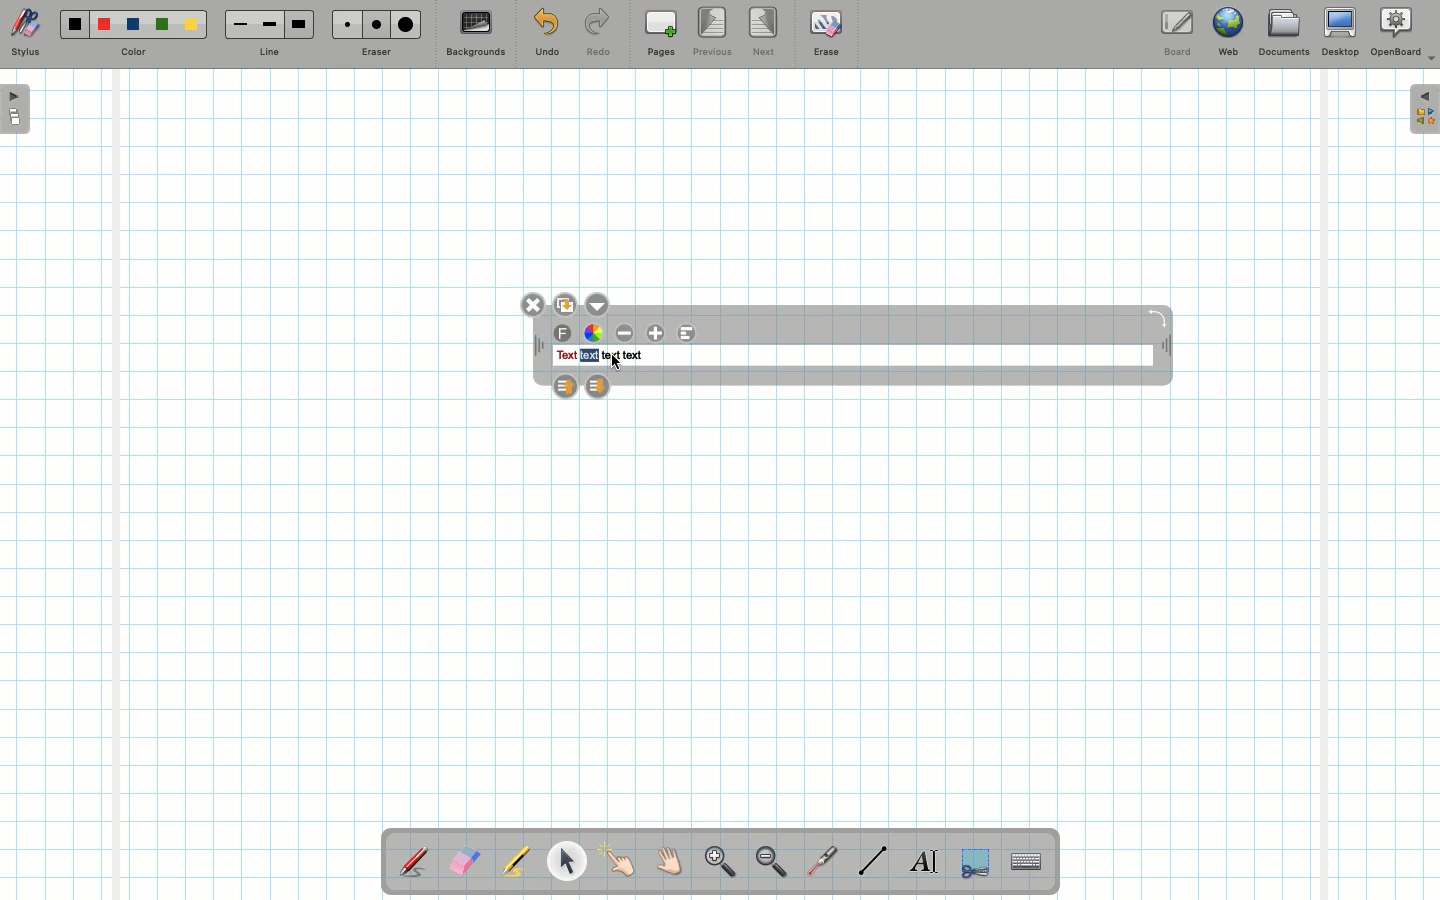 This screenshot has width=1440, height=900. Describe the element at coordinates (1424, 109) in the screenshot. I see `Expand` at that location.